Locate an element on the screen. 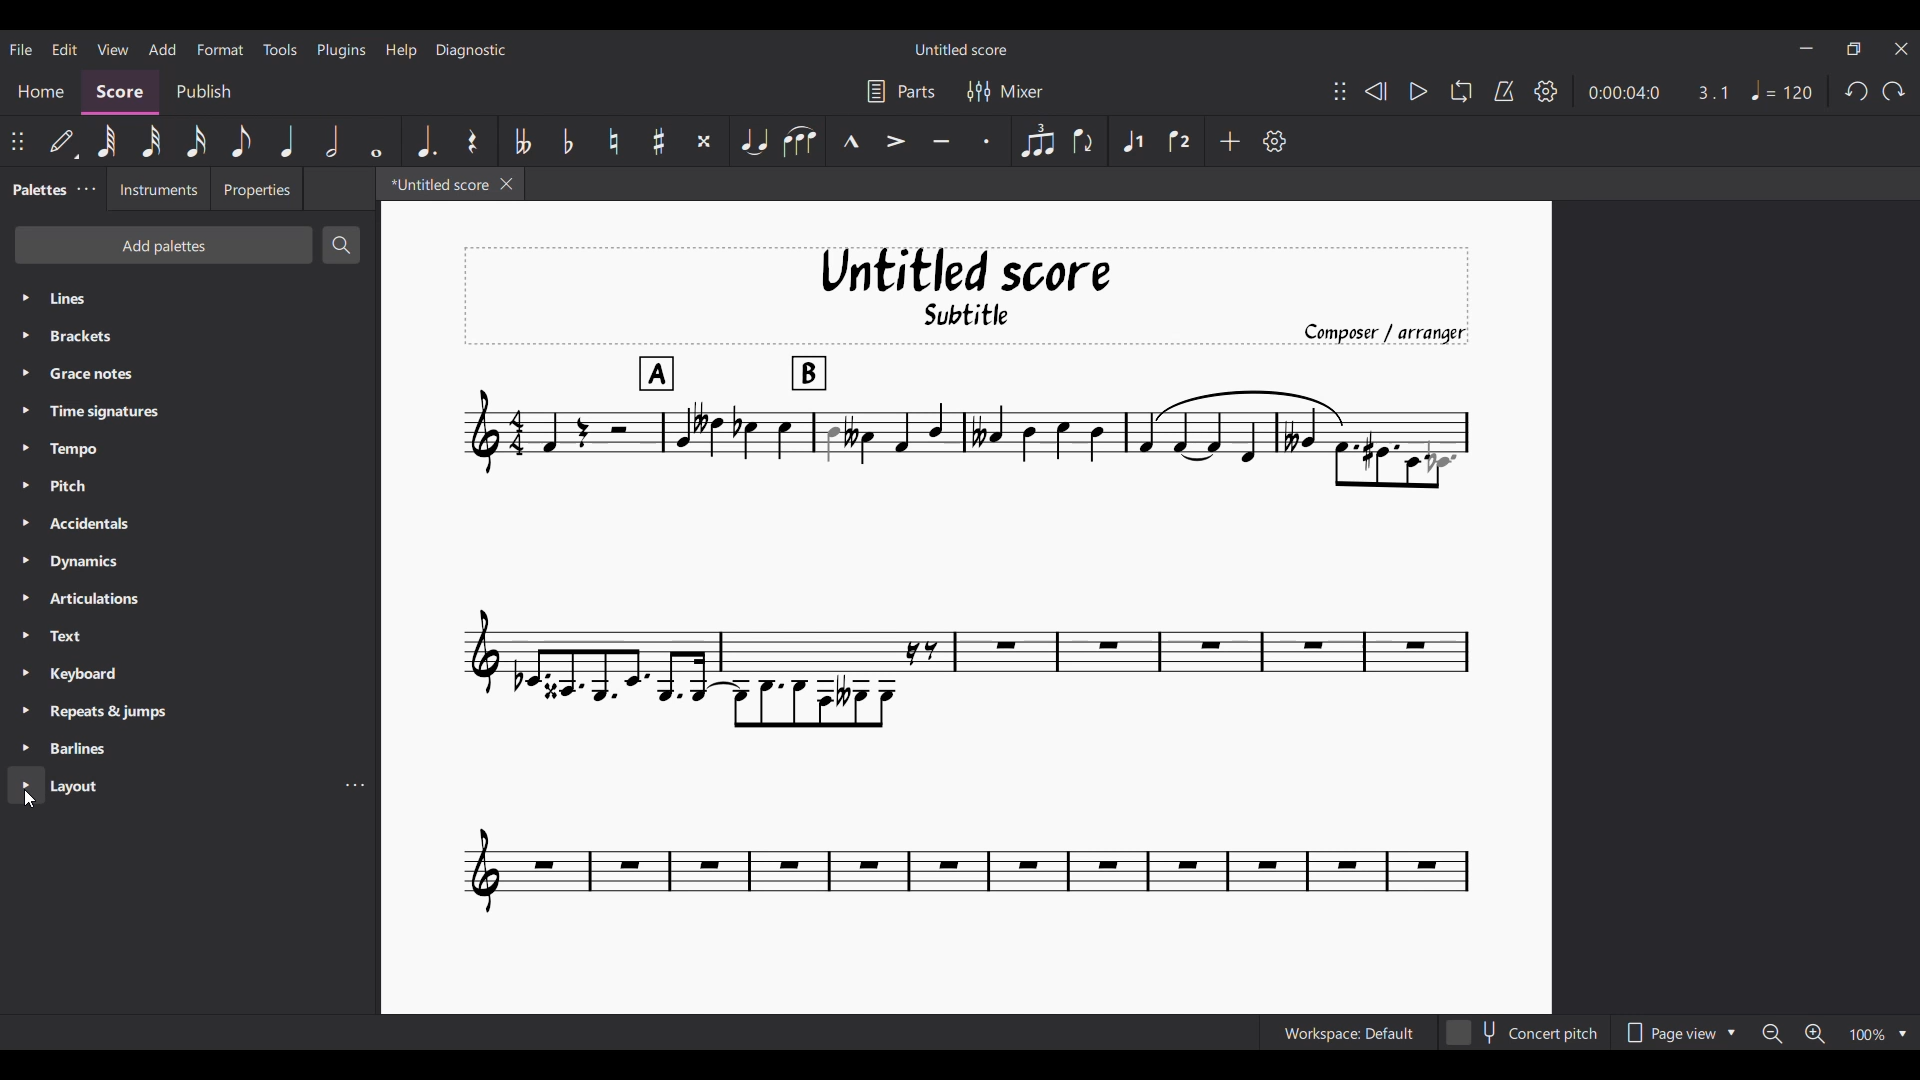 This screenshot has width=1920, height=1080. Toggle flat is located at coordinates (568, 141).